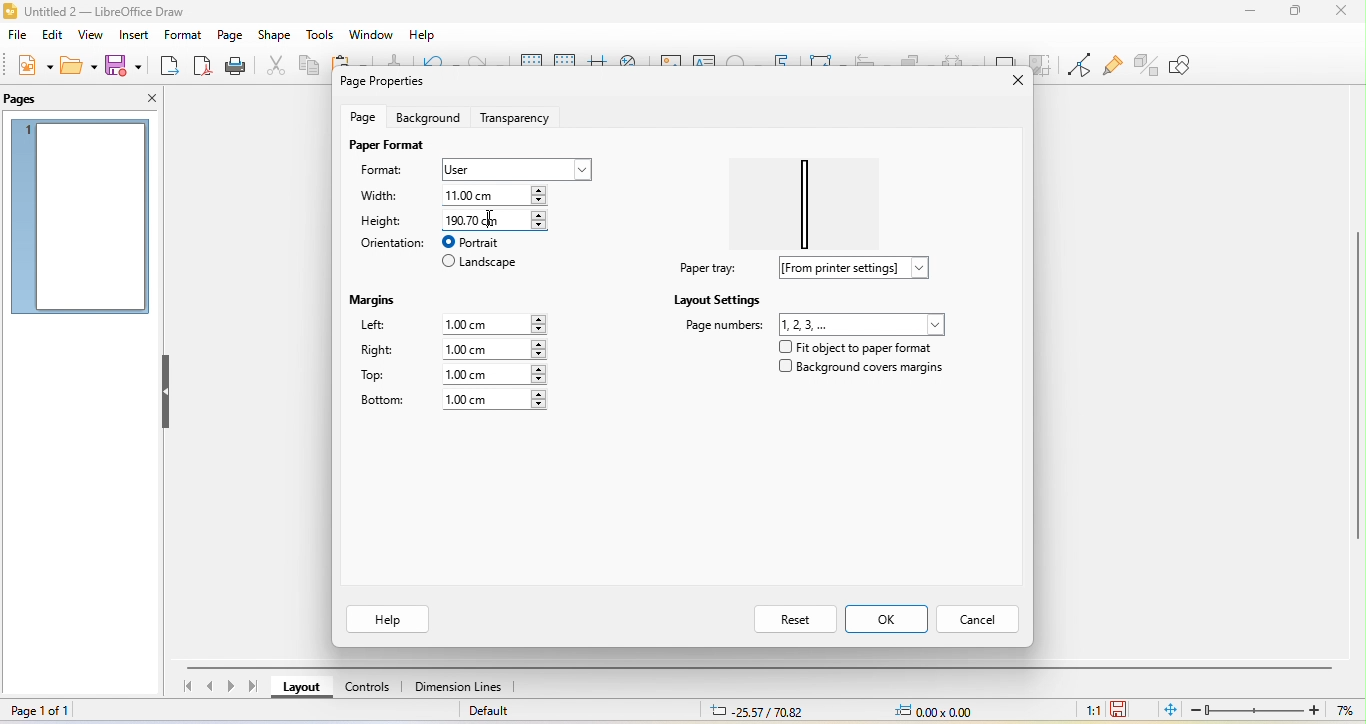  I want to click on toggle point edit mode, so click(1078, 65).